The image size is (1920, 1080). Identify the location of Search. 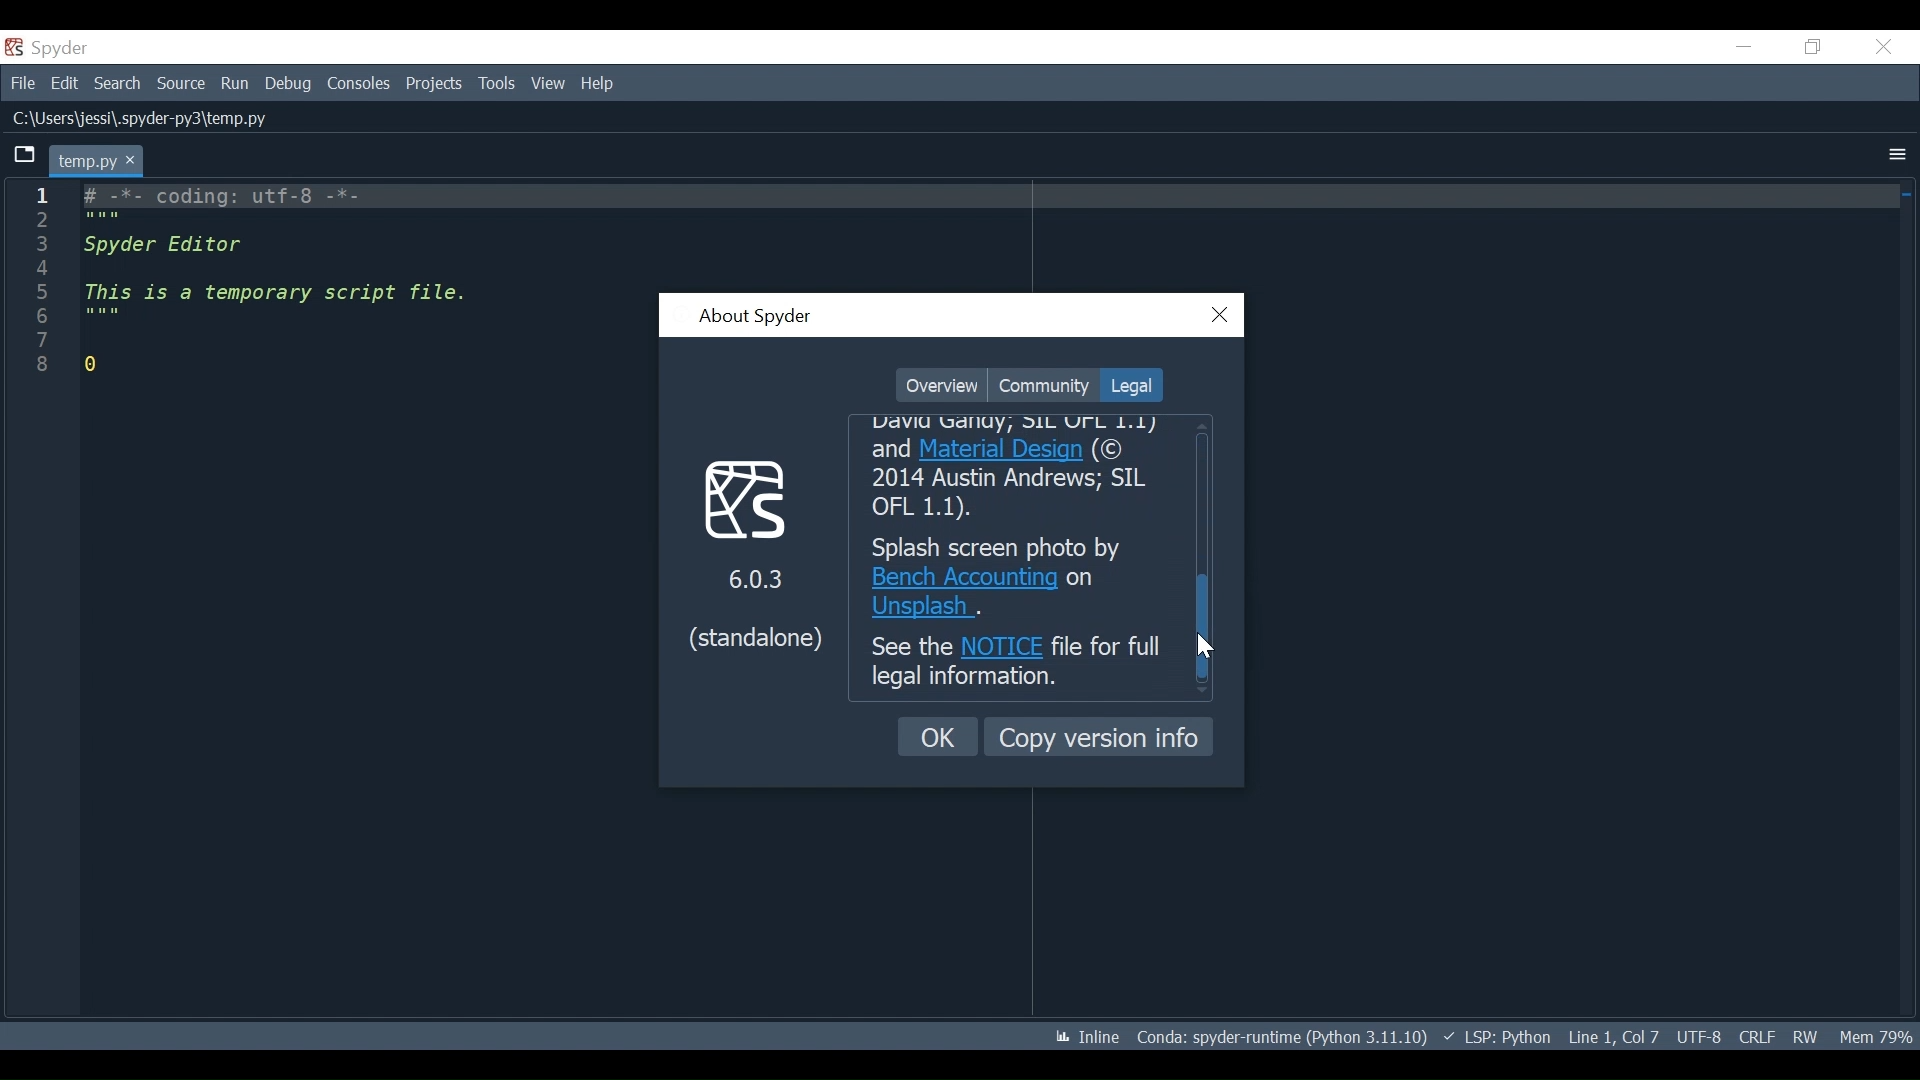
(117, 83).